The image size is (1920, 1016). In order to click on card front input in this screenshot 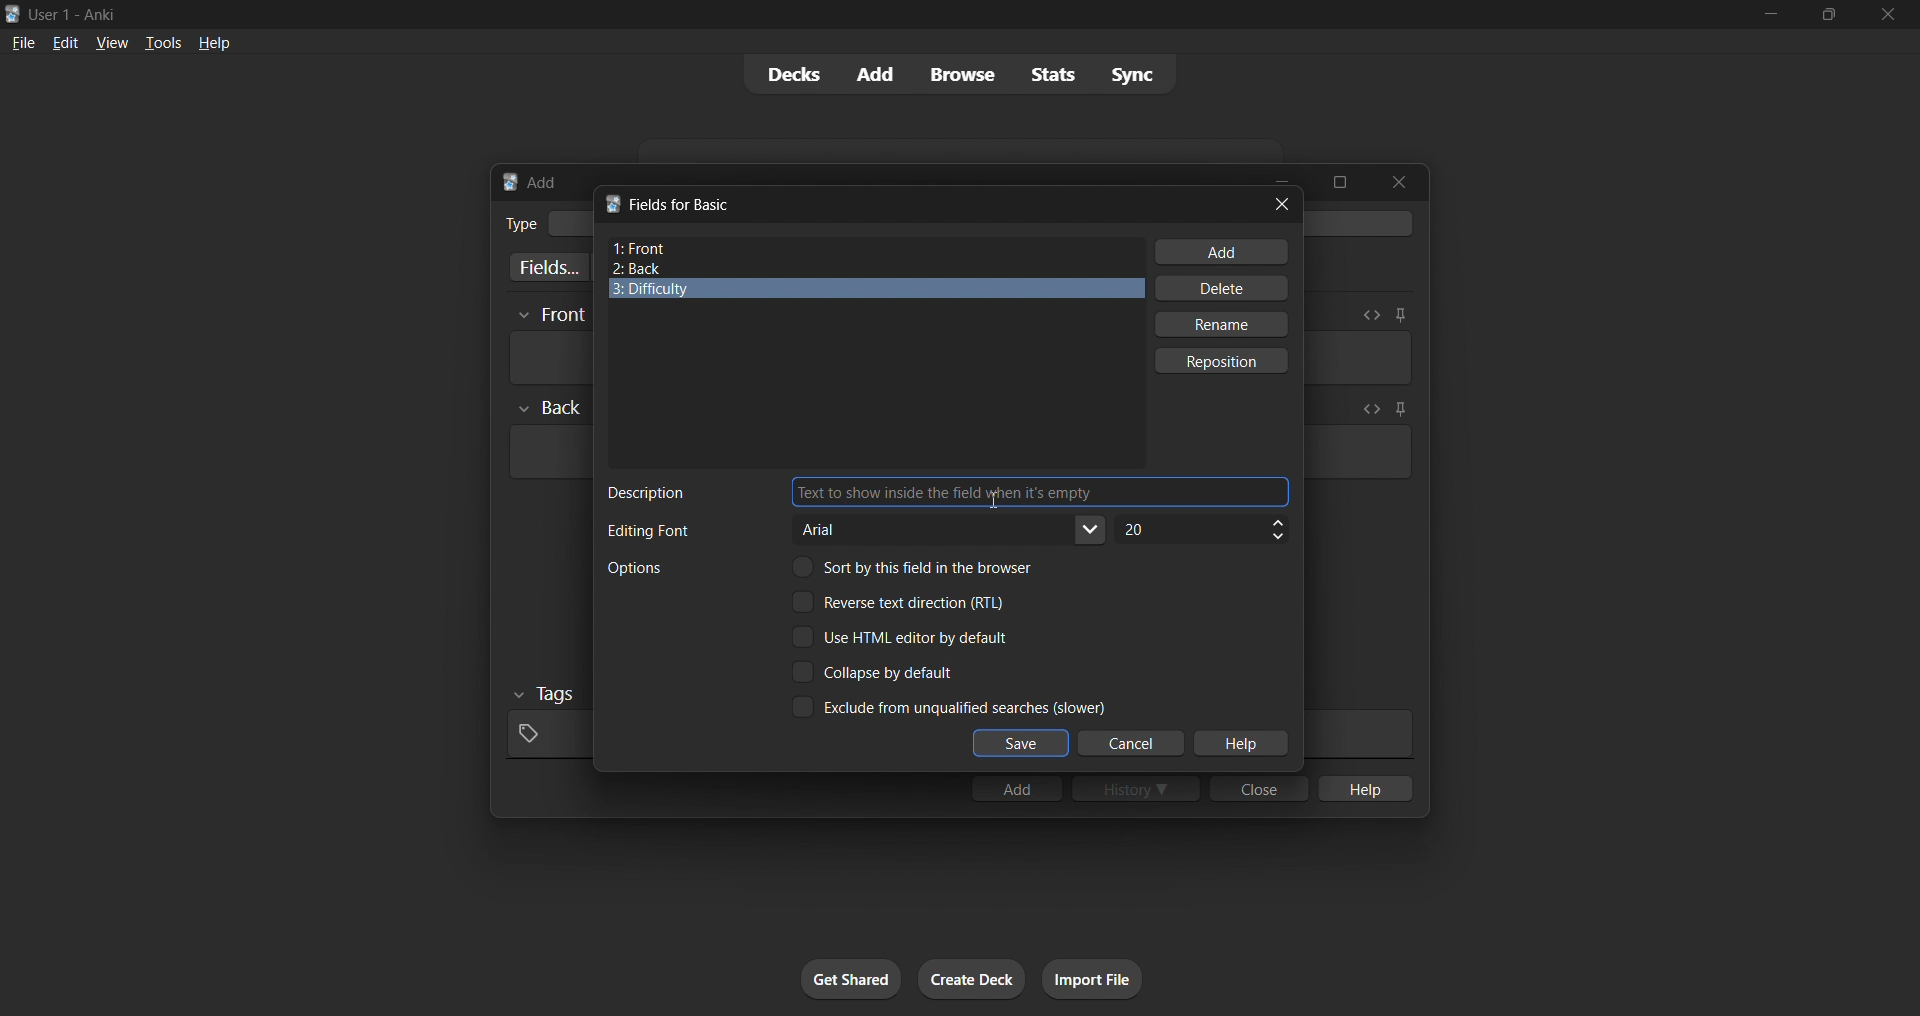, I will do `click(548, 358)`.